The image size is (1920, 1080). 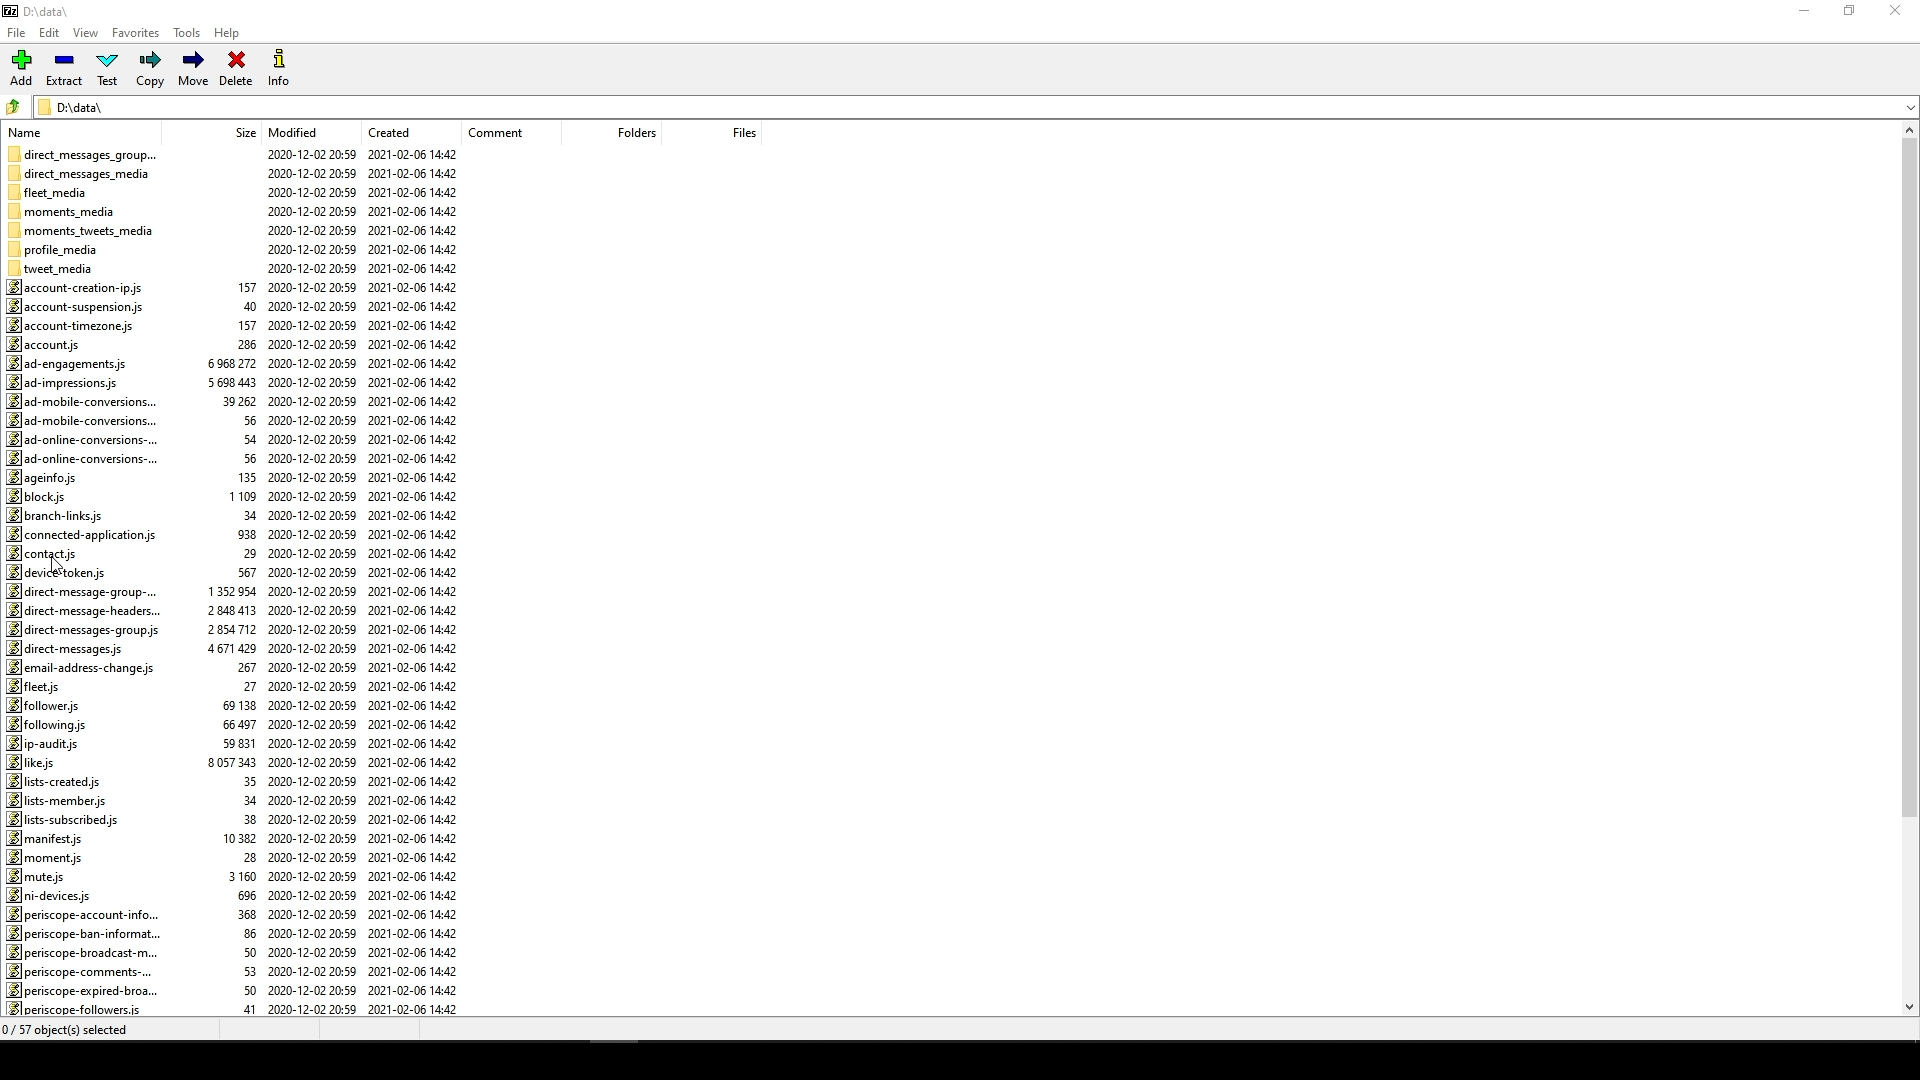 What do you see at coordinates (109, 68) in the screenshot?
I see `Test` at bounding box center [109, 68].